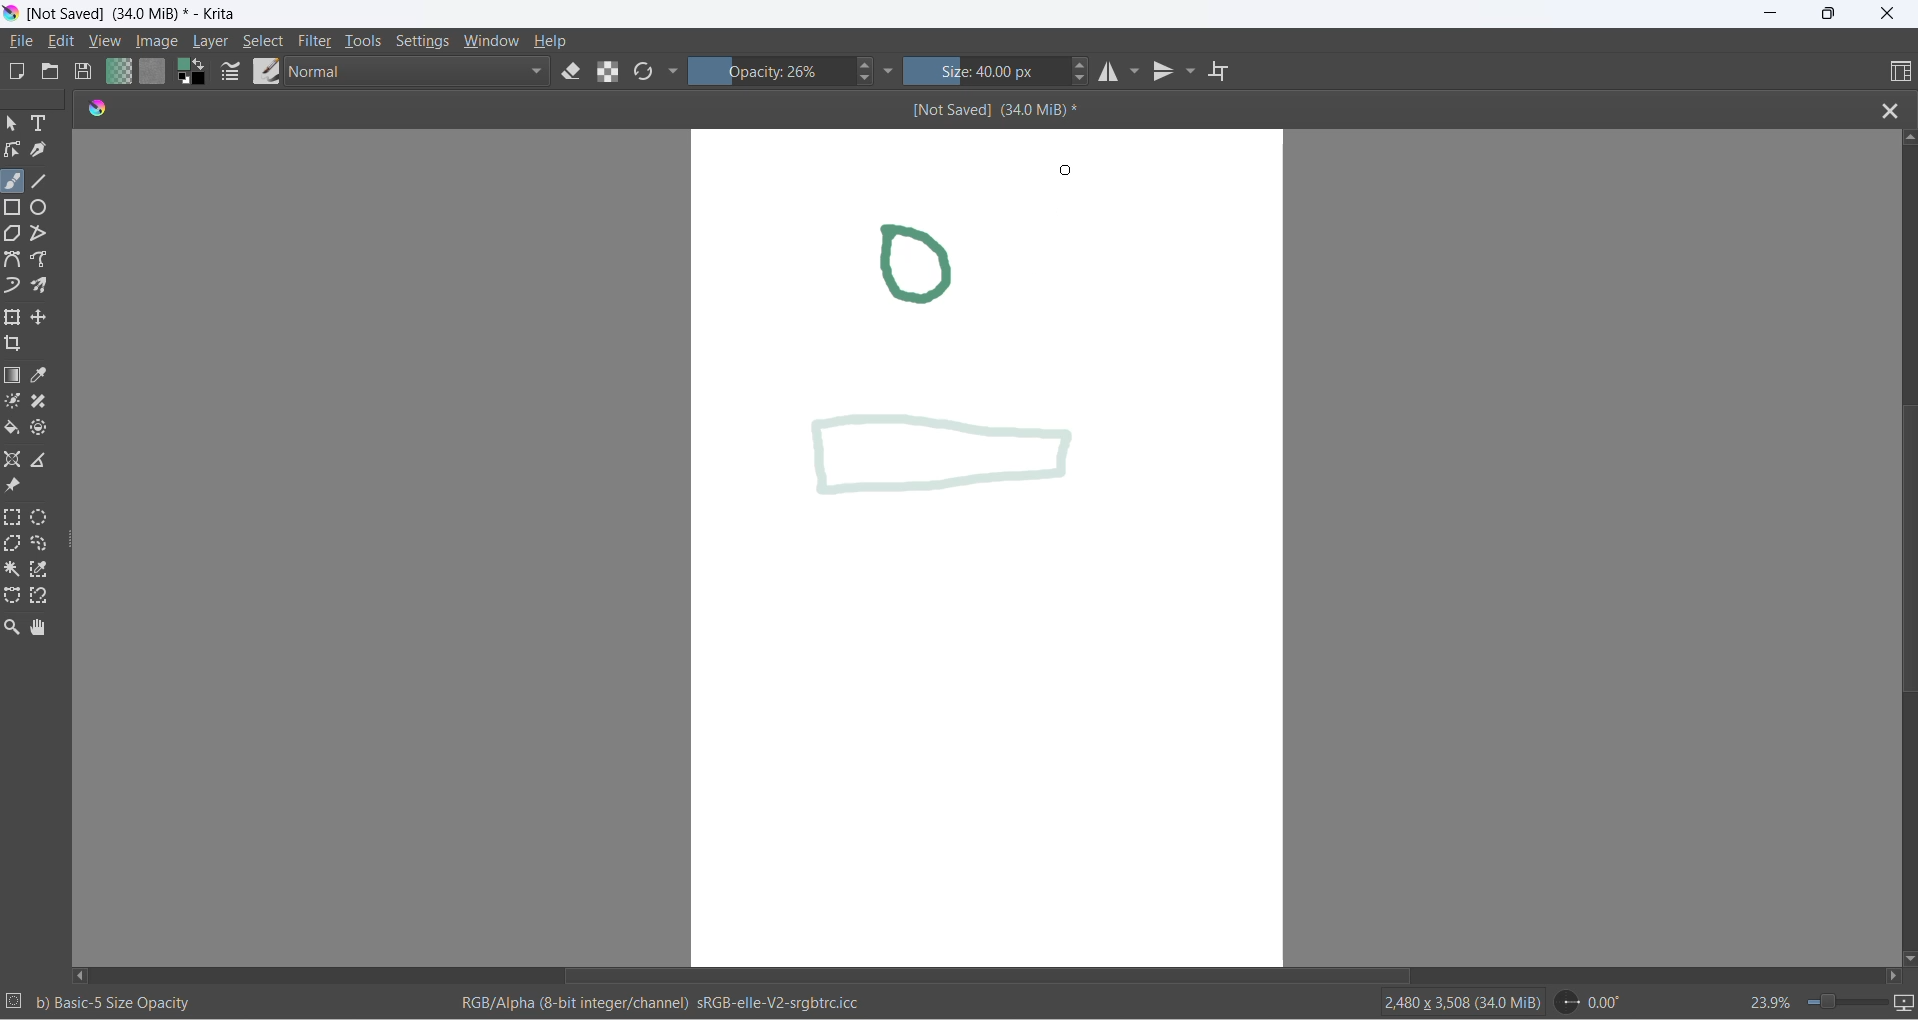 This screenshot has width=1918, height=1020. I want to click on vertical mirror tool, so click(1166, 72).